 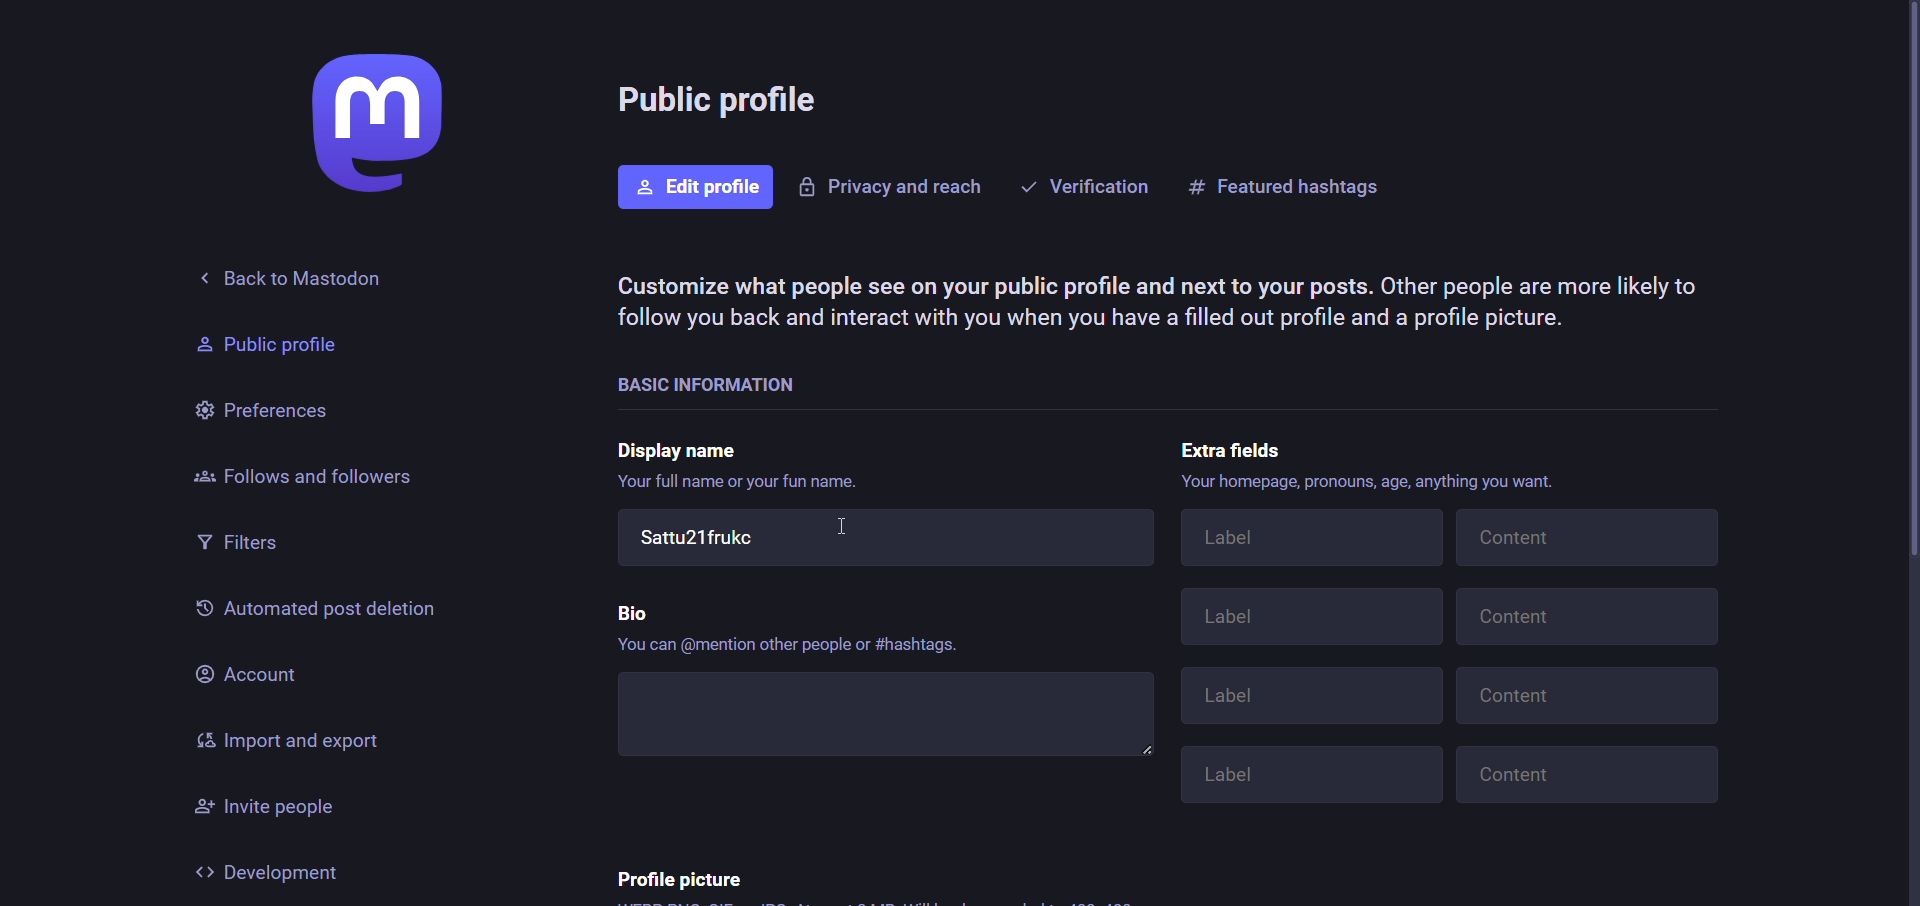 What do you see at coordinates (305, 474) in the screenshot?
I see `followers and follows` at bounding box center [305, 474].